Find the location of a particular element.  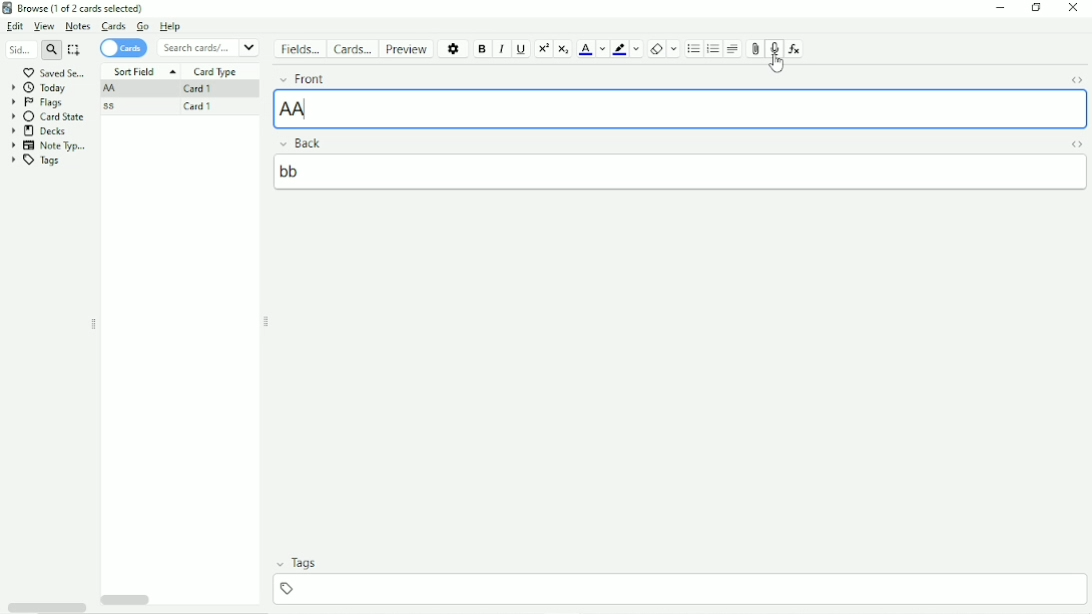

Cards is located at coordinates (115, 26).